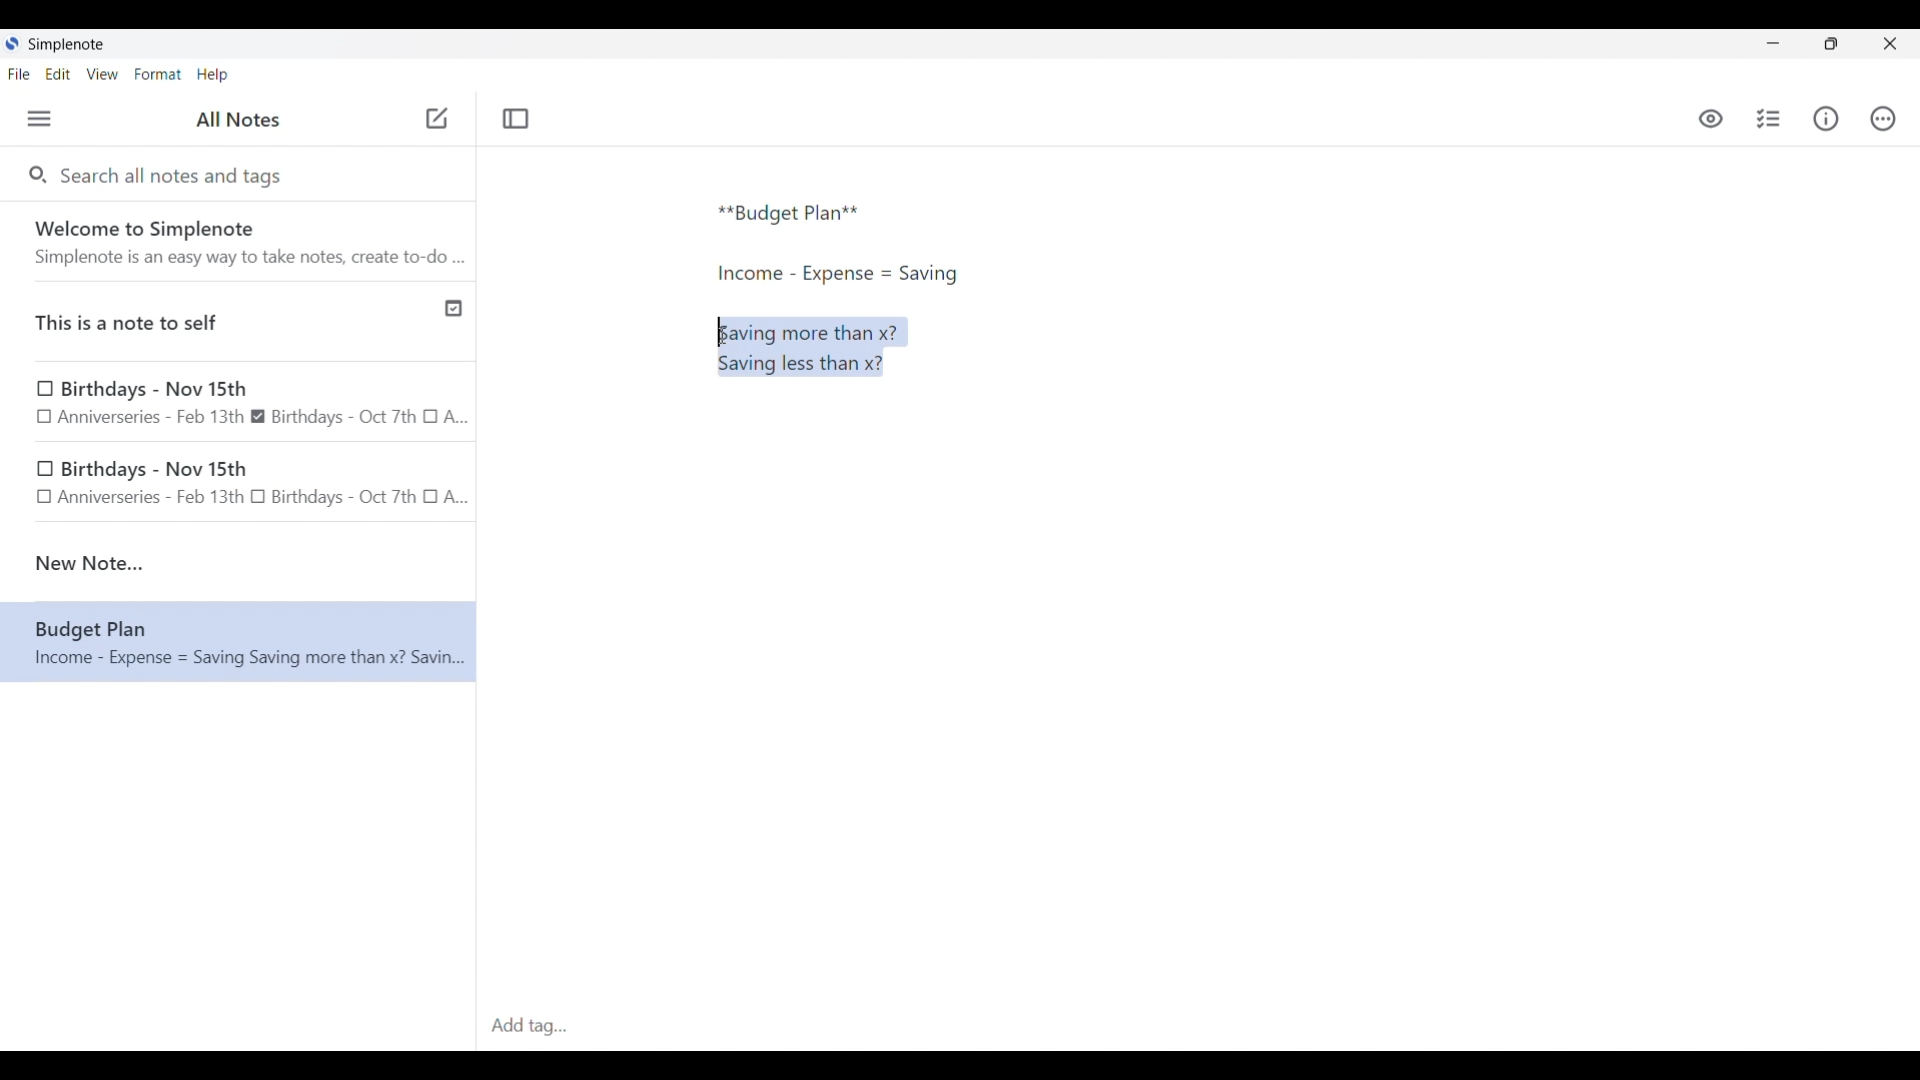 This screenshot has width=1920, height=1080. Describe the element at coordinates (836, 274) in the screenshot. I see `More text typed in` at that location.